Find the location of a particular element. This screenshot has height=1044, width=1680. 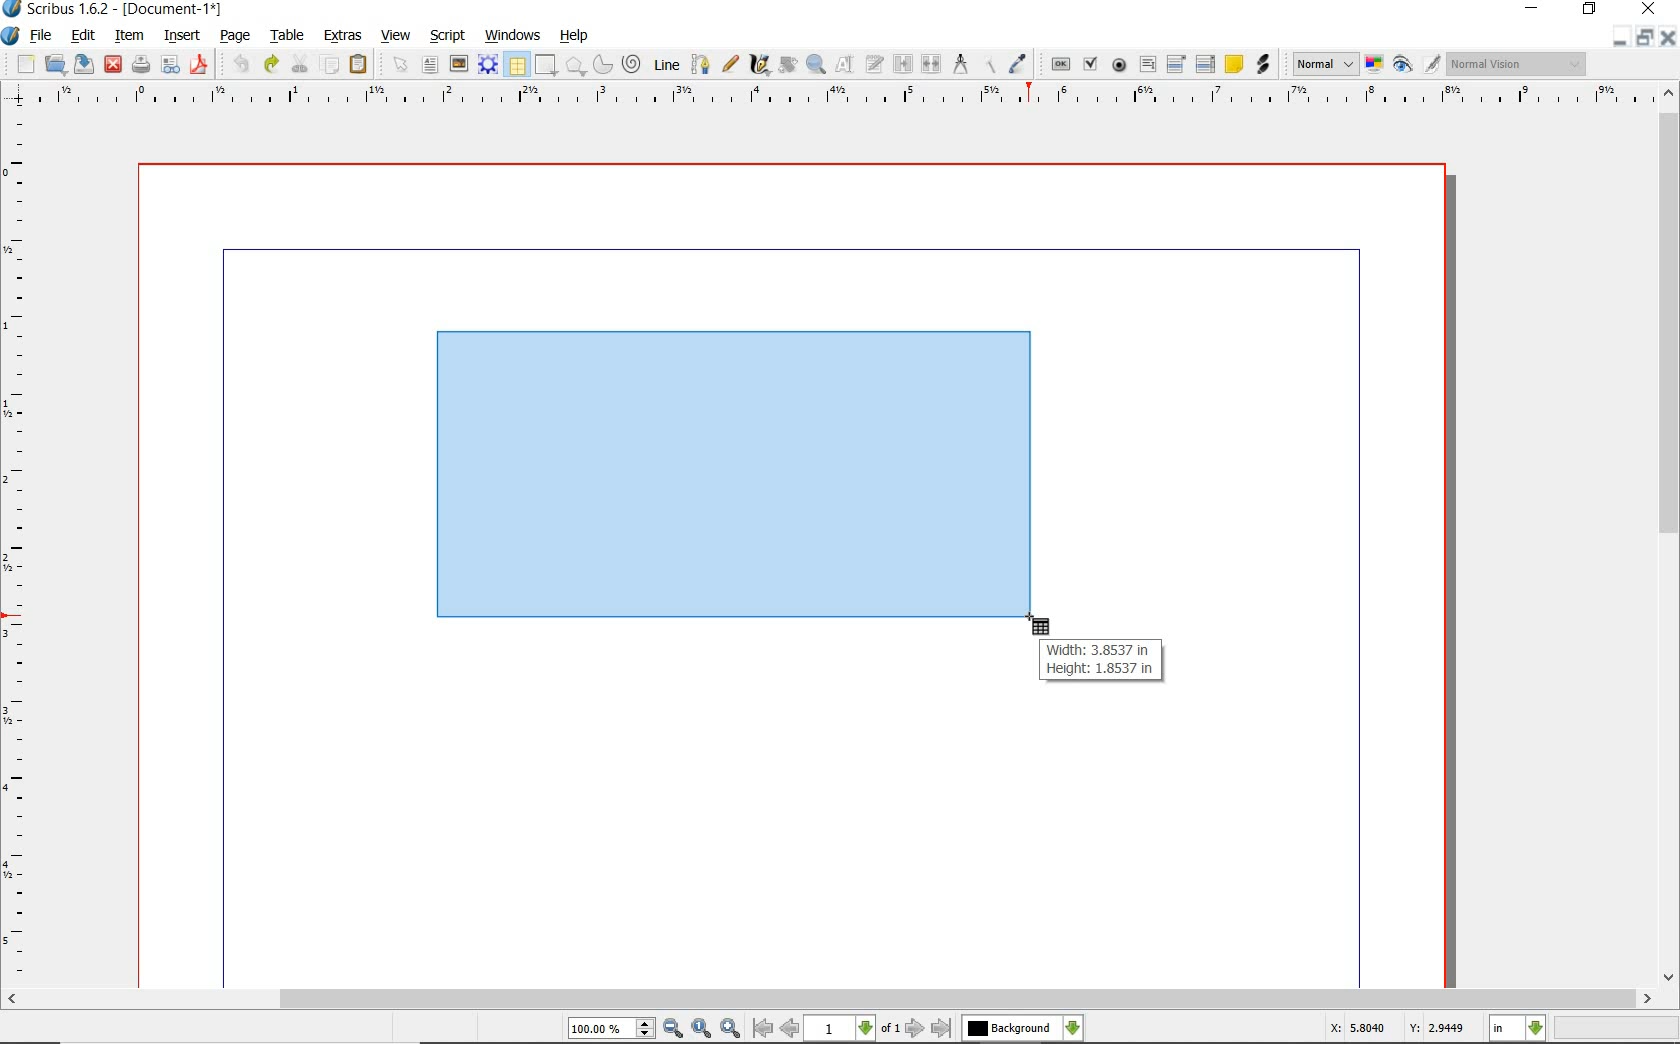

help is located at coordinates (574, 36).